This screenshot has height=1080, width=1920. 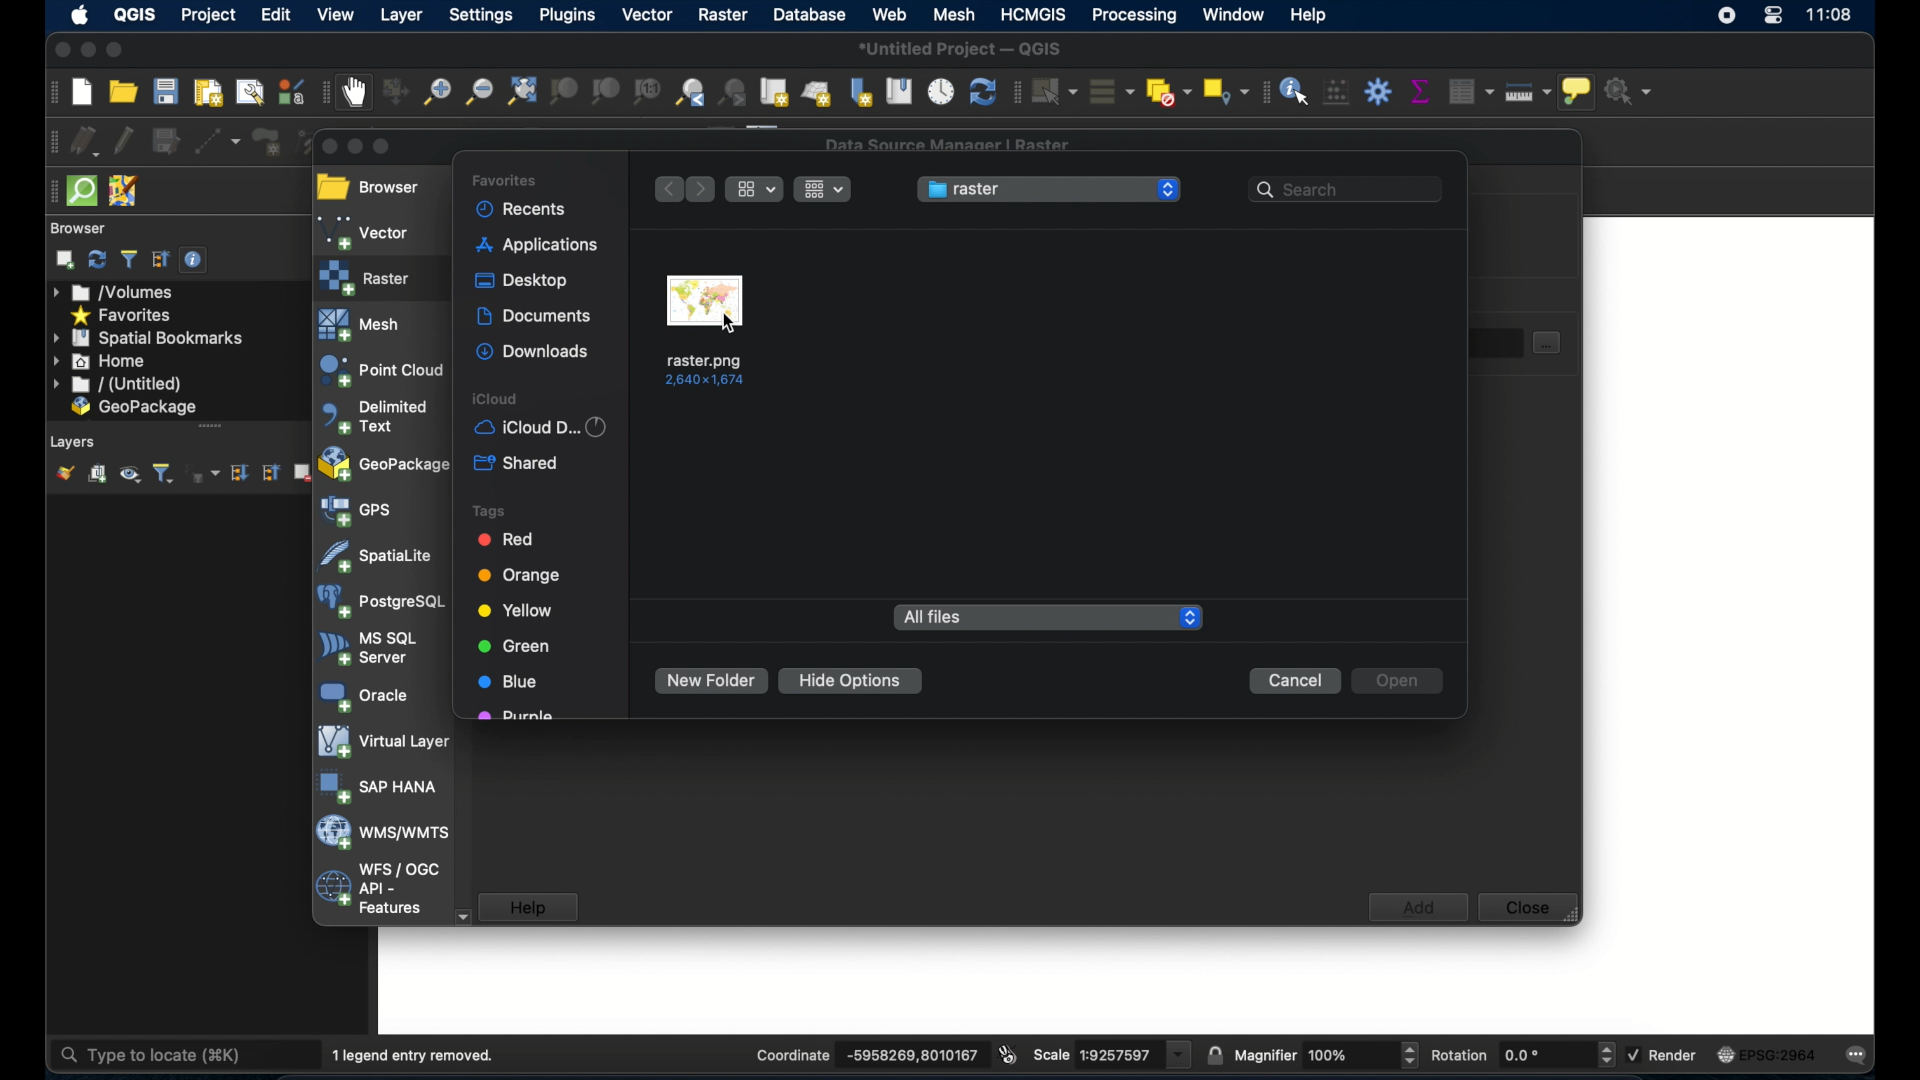 I want to click on maximize, so click(x=383, y=147).